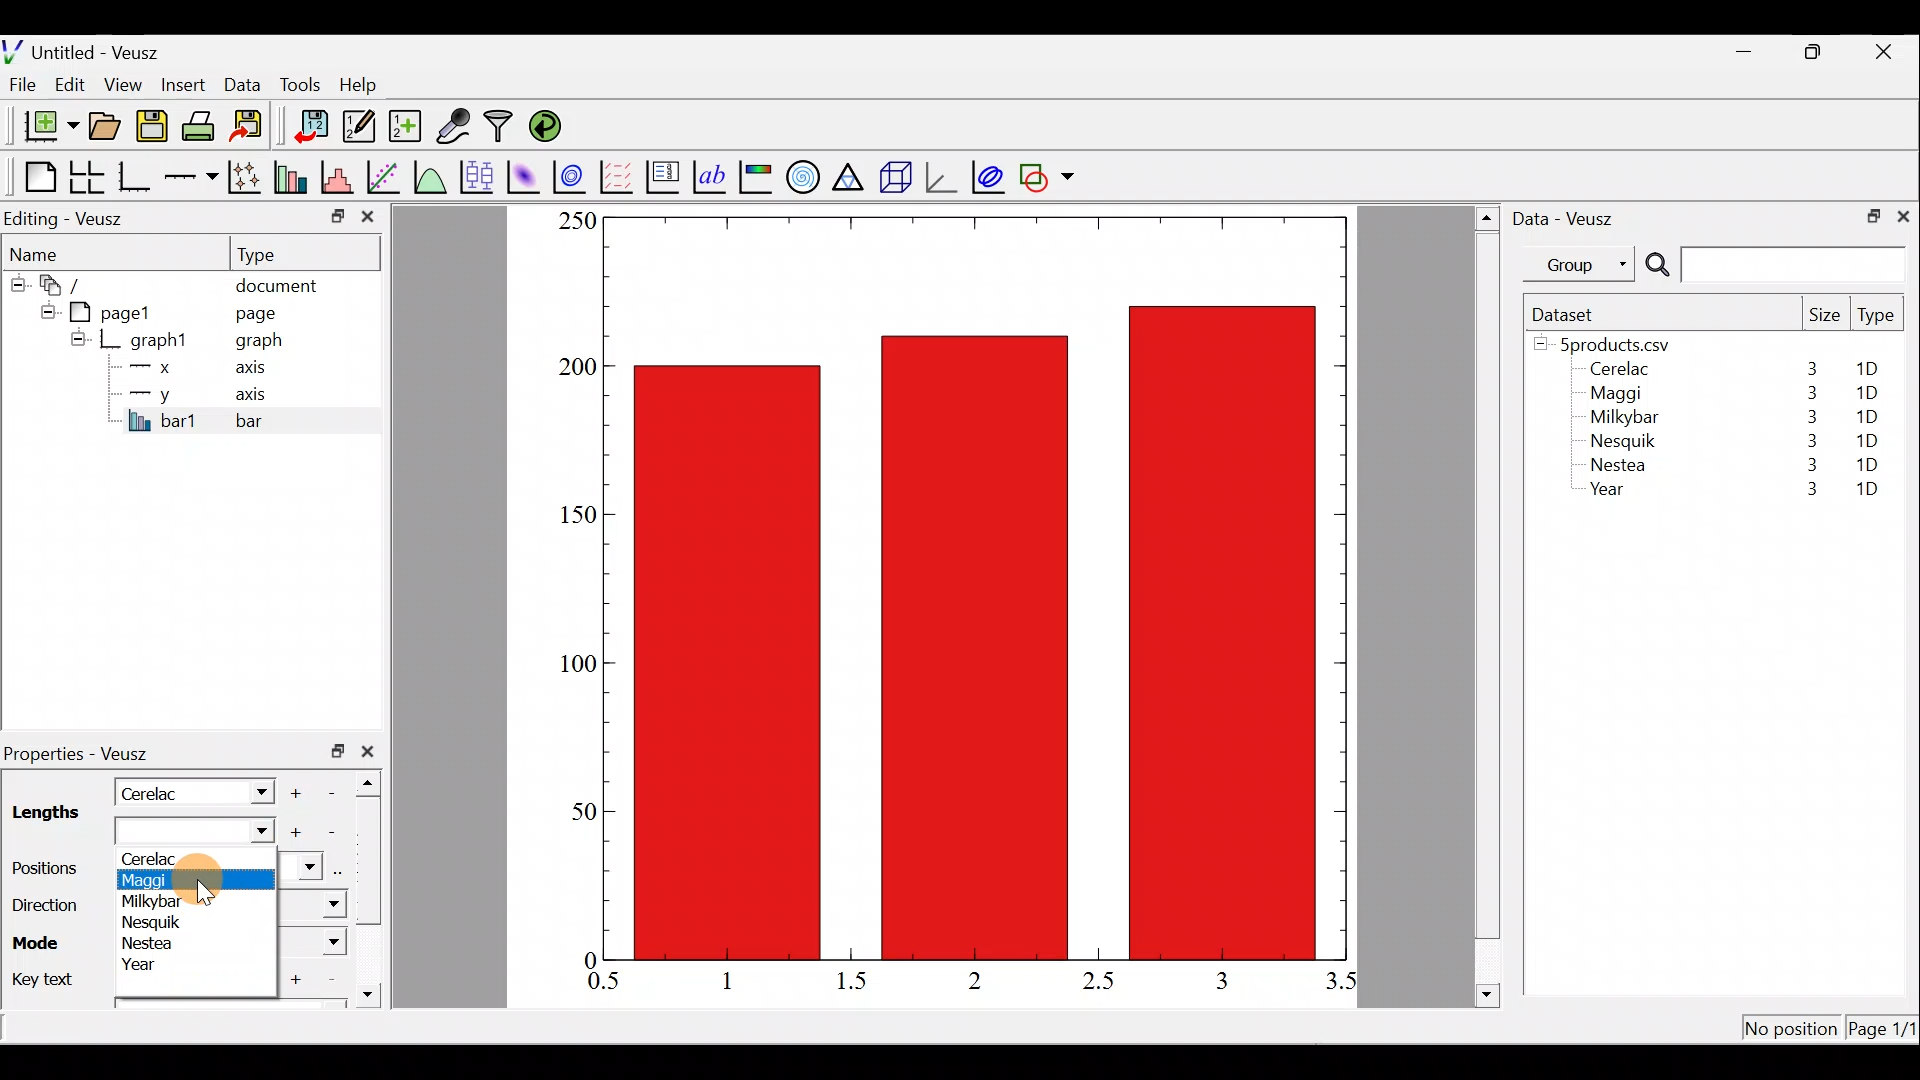 This screenshot has height=1080, width=1920. Describe the element at coordinates (276, 282) in the screenshot. I see `document` at that location.